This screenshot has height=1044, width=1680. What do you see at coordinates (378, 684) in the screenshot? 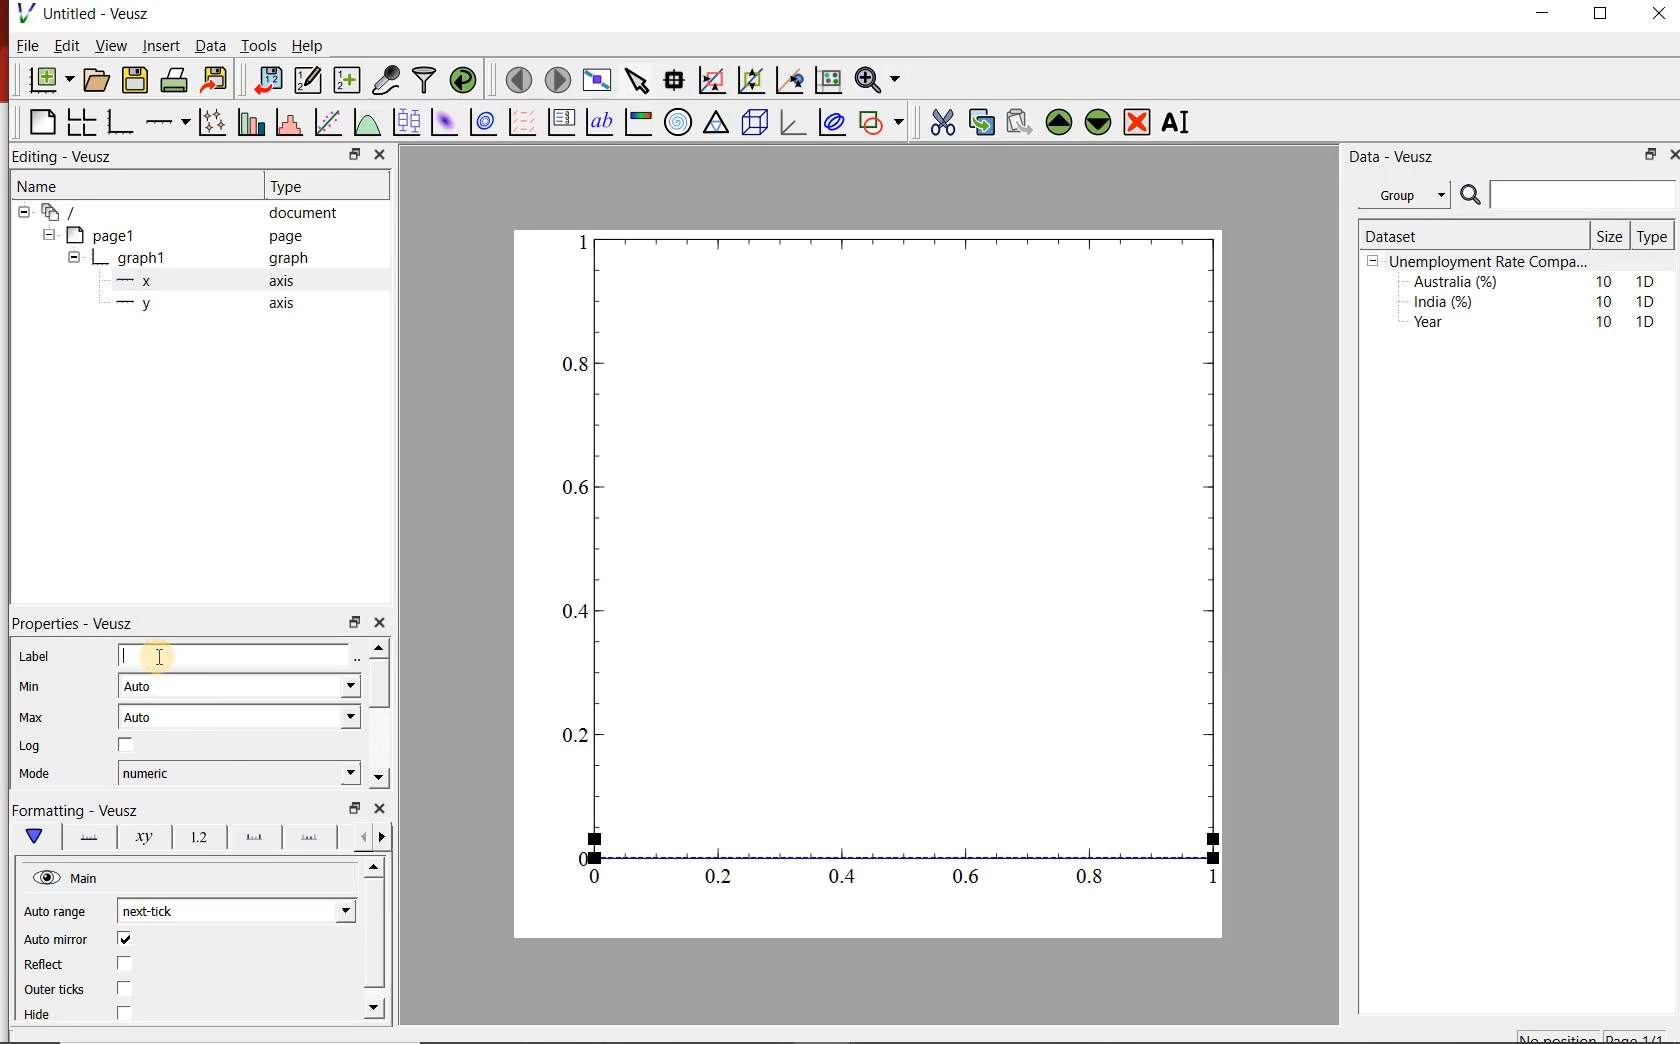
I see `scroll bar` at bounding box center [378, 684].